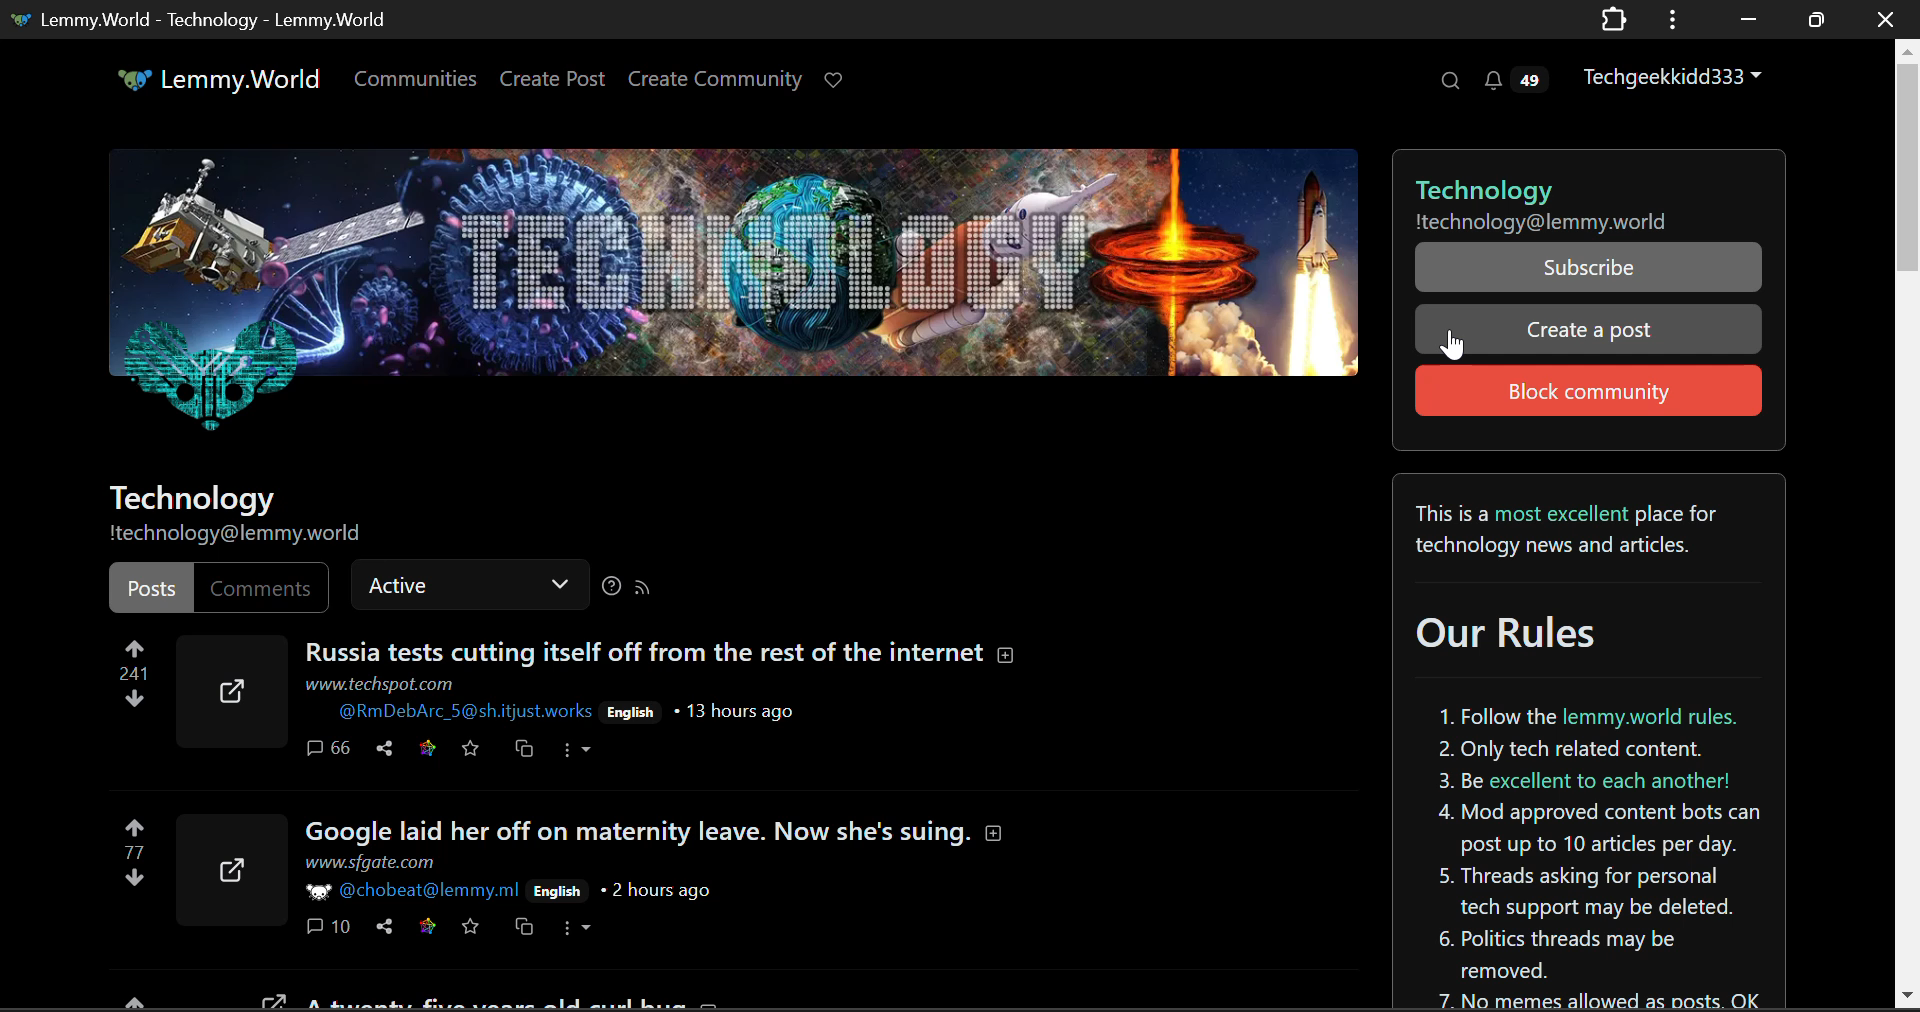  What do you see at coordinates (1591, 741) in the screenshot?
I see `Community Rules` at bounding box center [1591, 741].